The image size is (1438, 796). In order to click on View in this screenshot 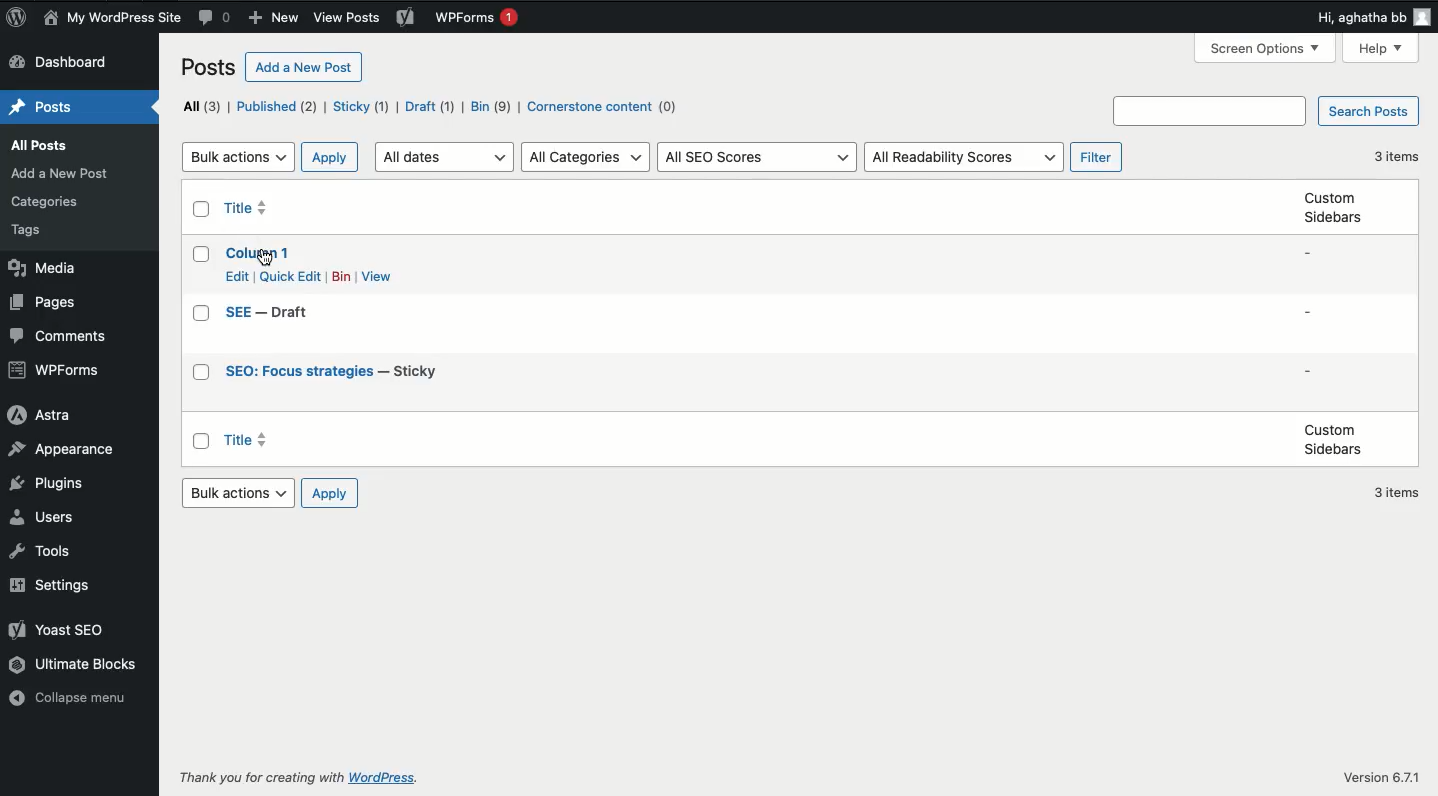, I will do `click(379, 275)`.